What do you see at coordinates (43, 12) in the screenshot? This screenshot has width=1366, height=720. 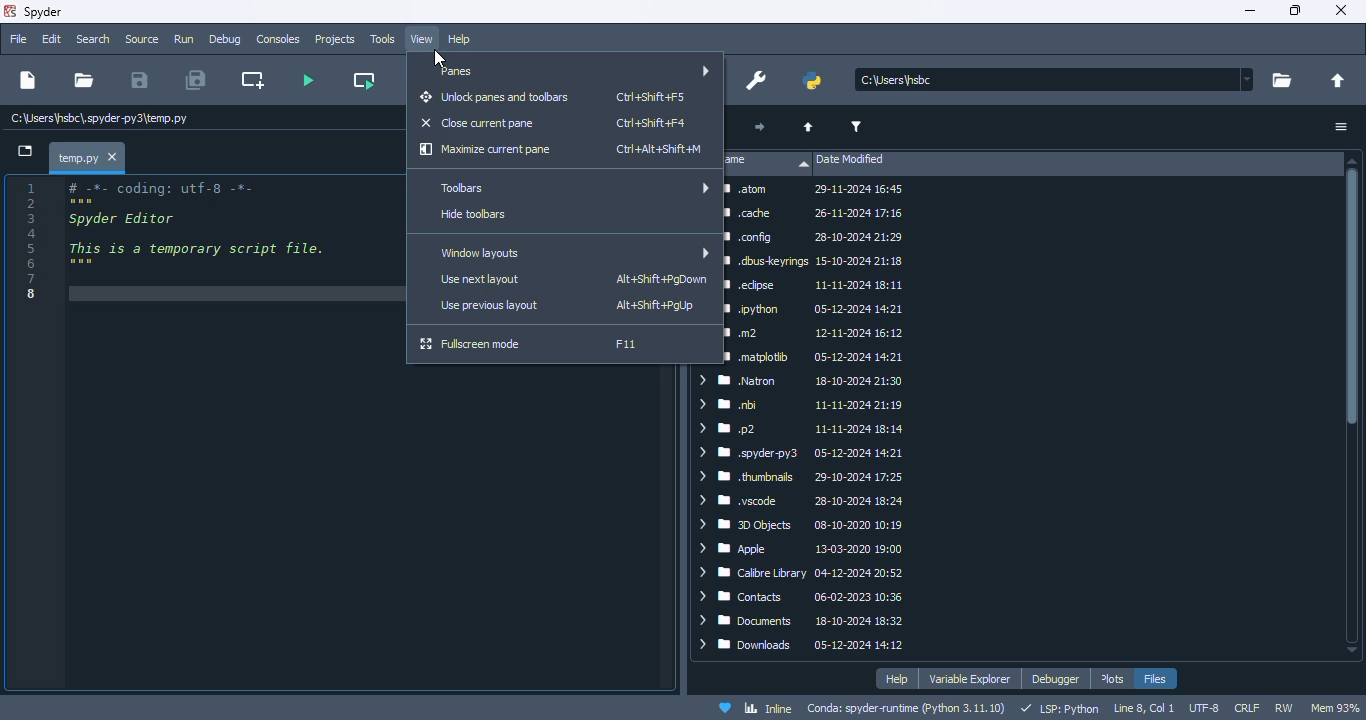 I see `spyder` at bounding box center [43, 12].